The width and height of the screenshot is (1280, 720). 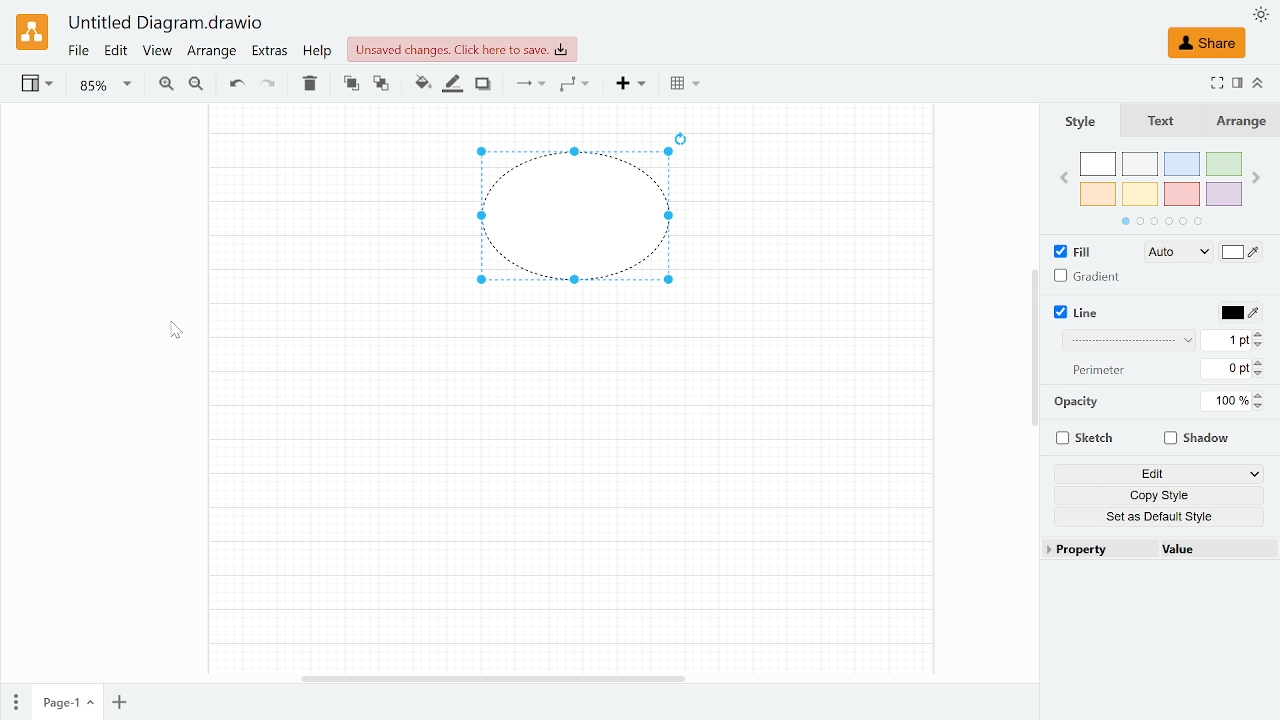 What do you see at coordinates (1262, 408) in the screenshot?
I see `Decrease Opacity` at bounding box center [1262, 408].